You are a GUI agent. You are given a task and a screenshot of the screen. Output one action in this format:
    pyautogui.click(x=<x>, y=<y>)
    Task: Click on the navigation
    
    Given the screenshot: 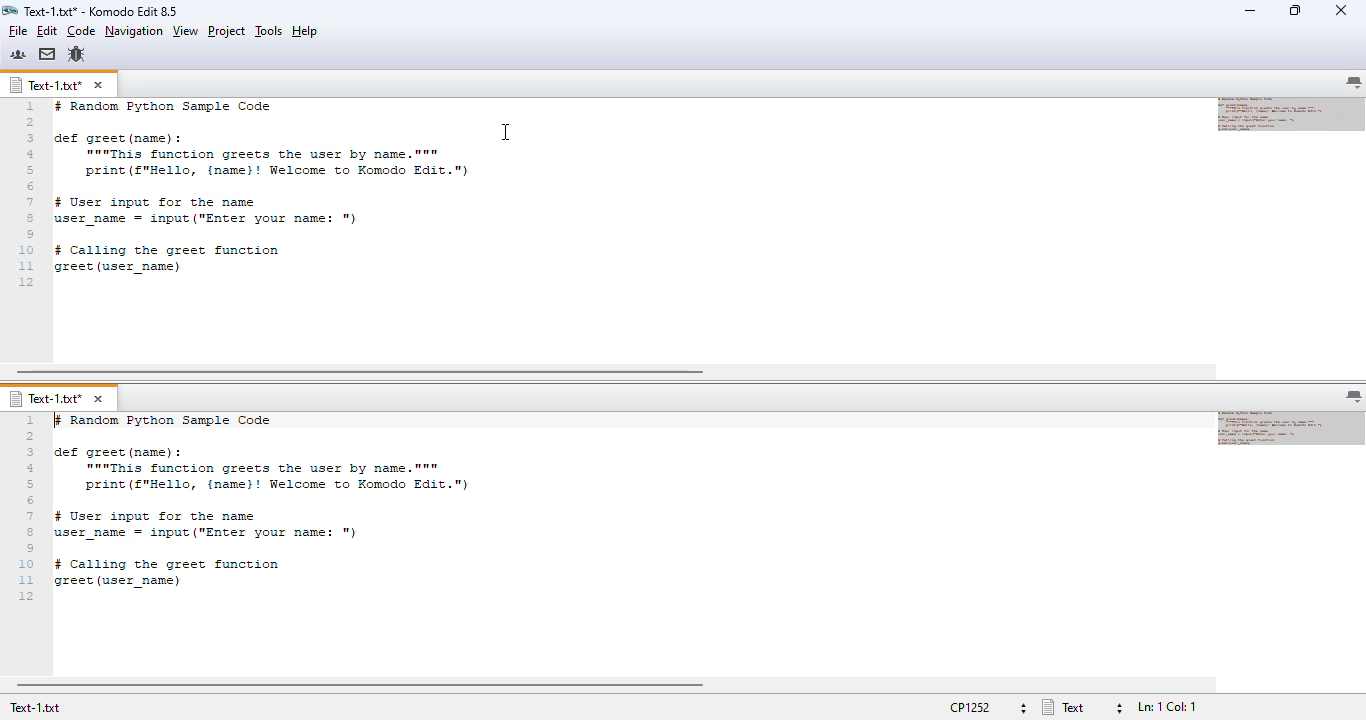 What is the action you would take?
    pyautogui.click(x=134, y=31)
    